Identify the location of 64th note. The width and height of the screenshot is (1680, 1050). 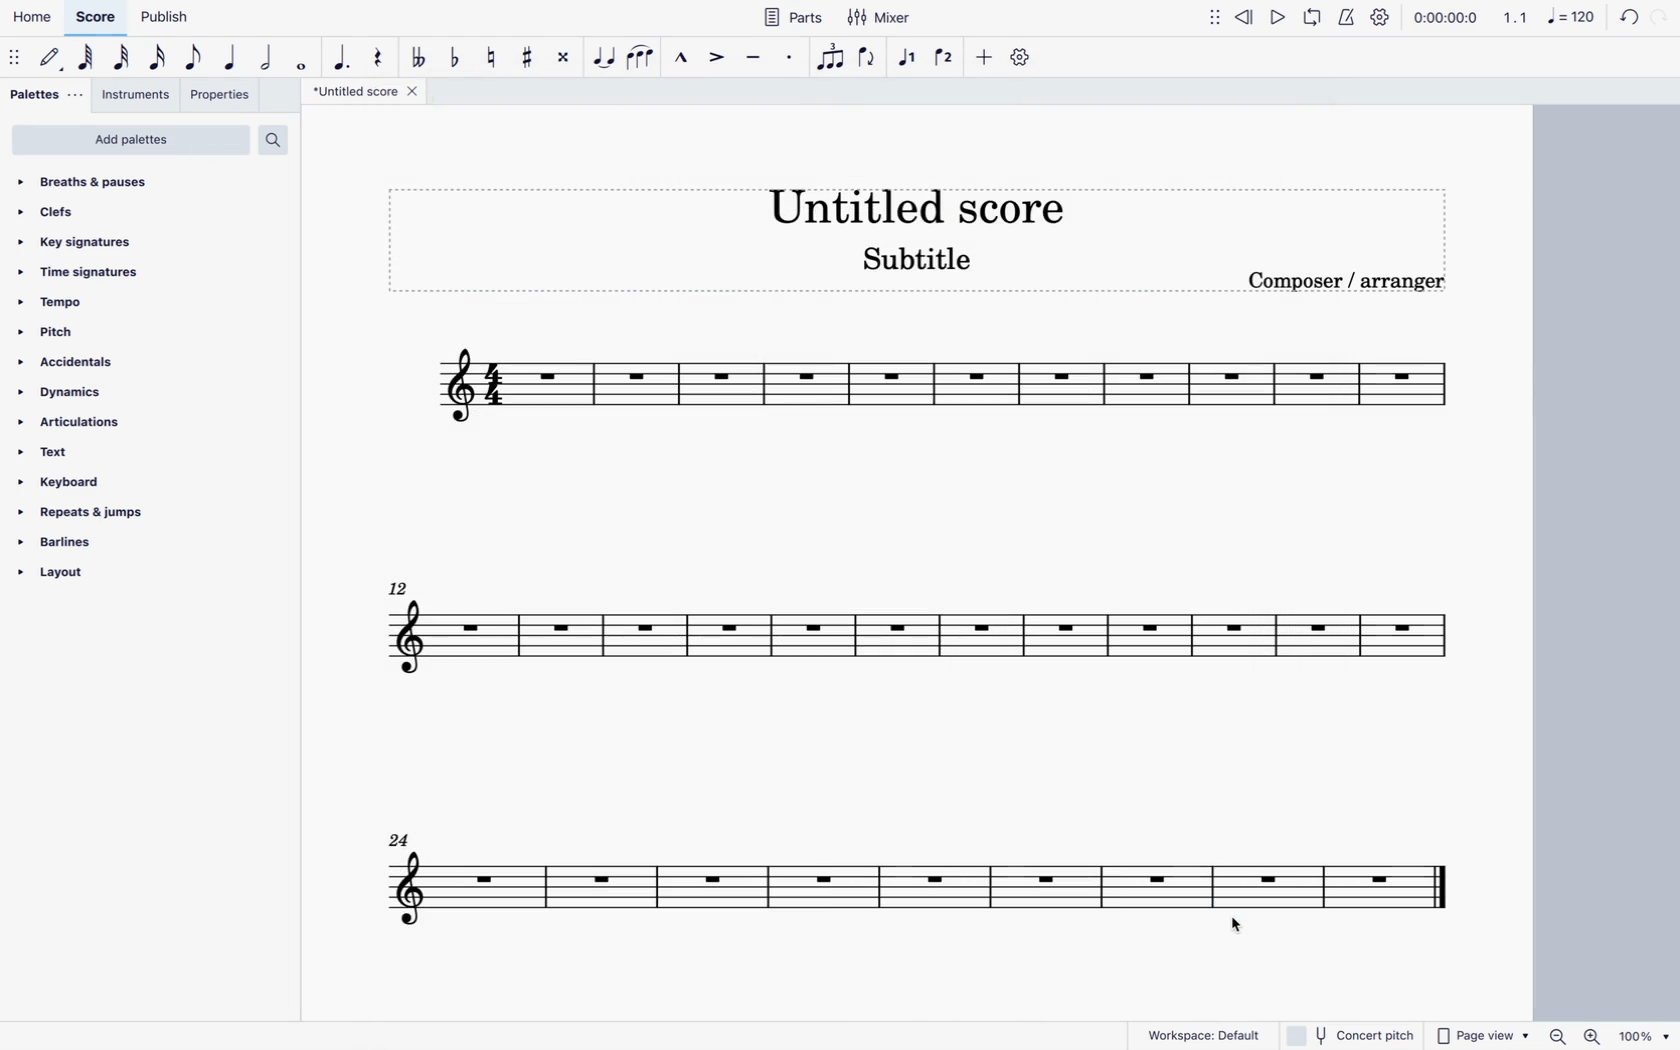
(86, 60).